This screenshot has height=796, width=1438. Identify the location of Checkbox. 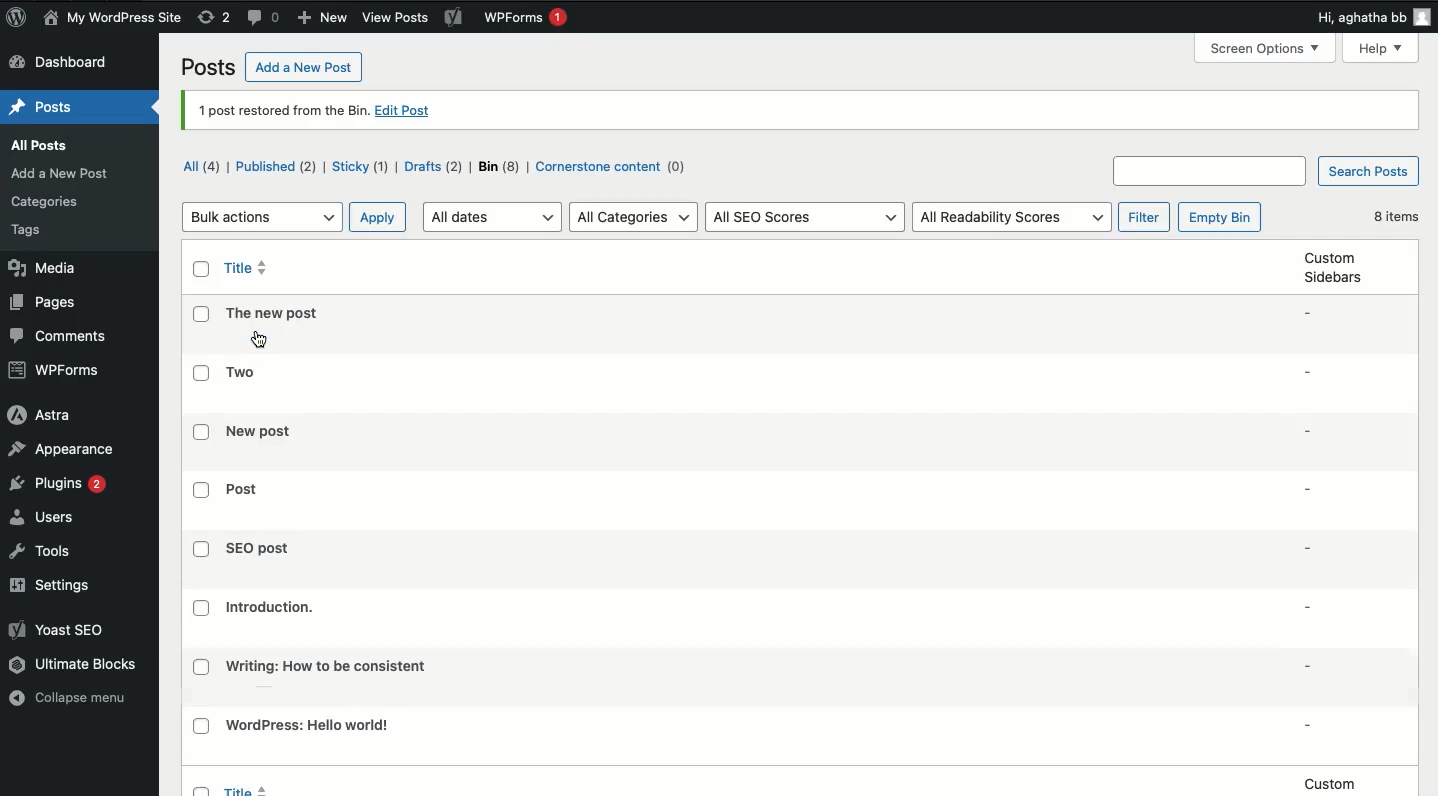
(200, 490).